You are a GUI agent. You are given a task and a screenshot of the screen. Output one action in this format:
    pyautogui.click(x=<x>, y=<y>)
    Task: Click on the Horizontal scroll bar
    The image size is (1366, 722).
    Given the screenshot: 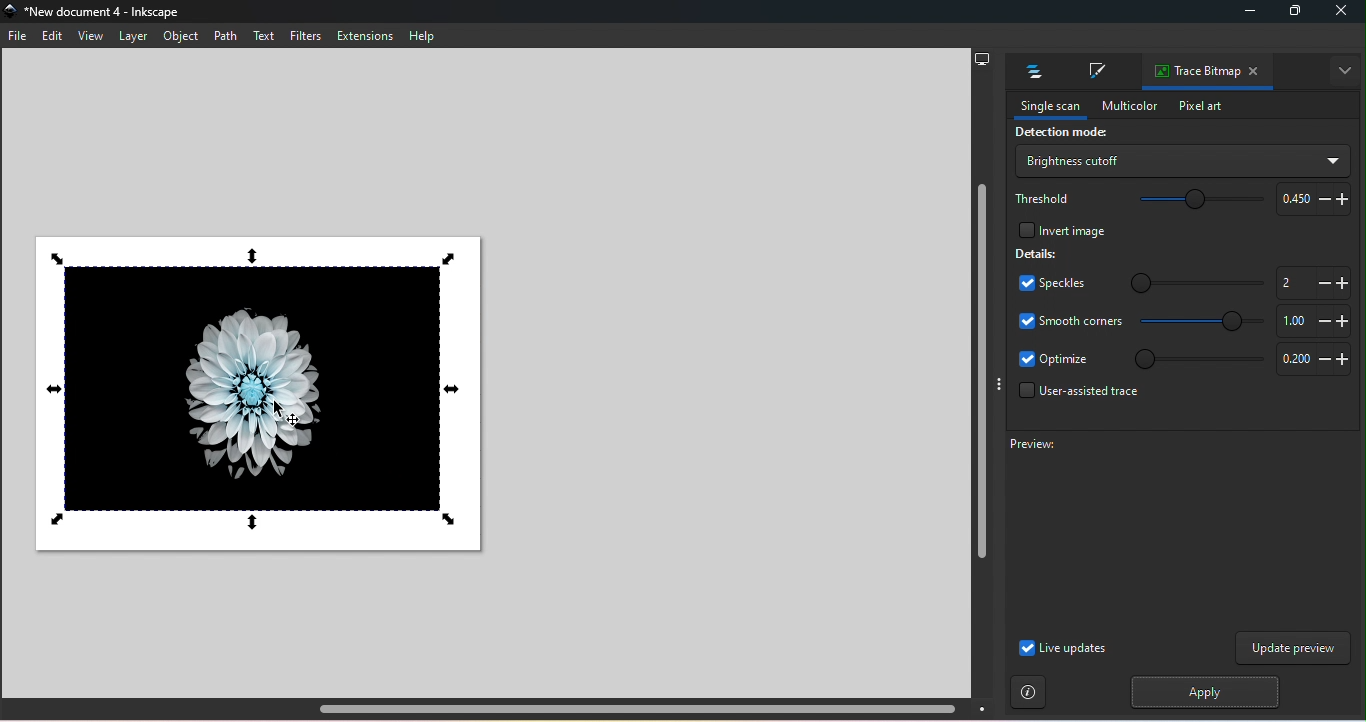 What is the action you would take?
    pyautogui.click(x=500, y=709)
    